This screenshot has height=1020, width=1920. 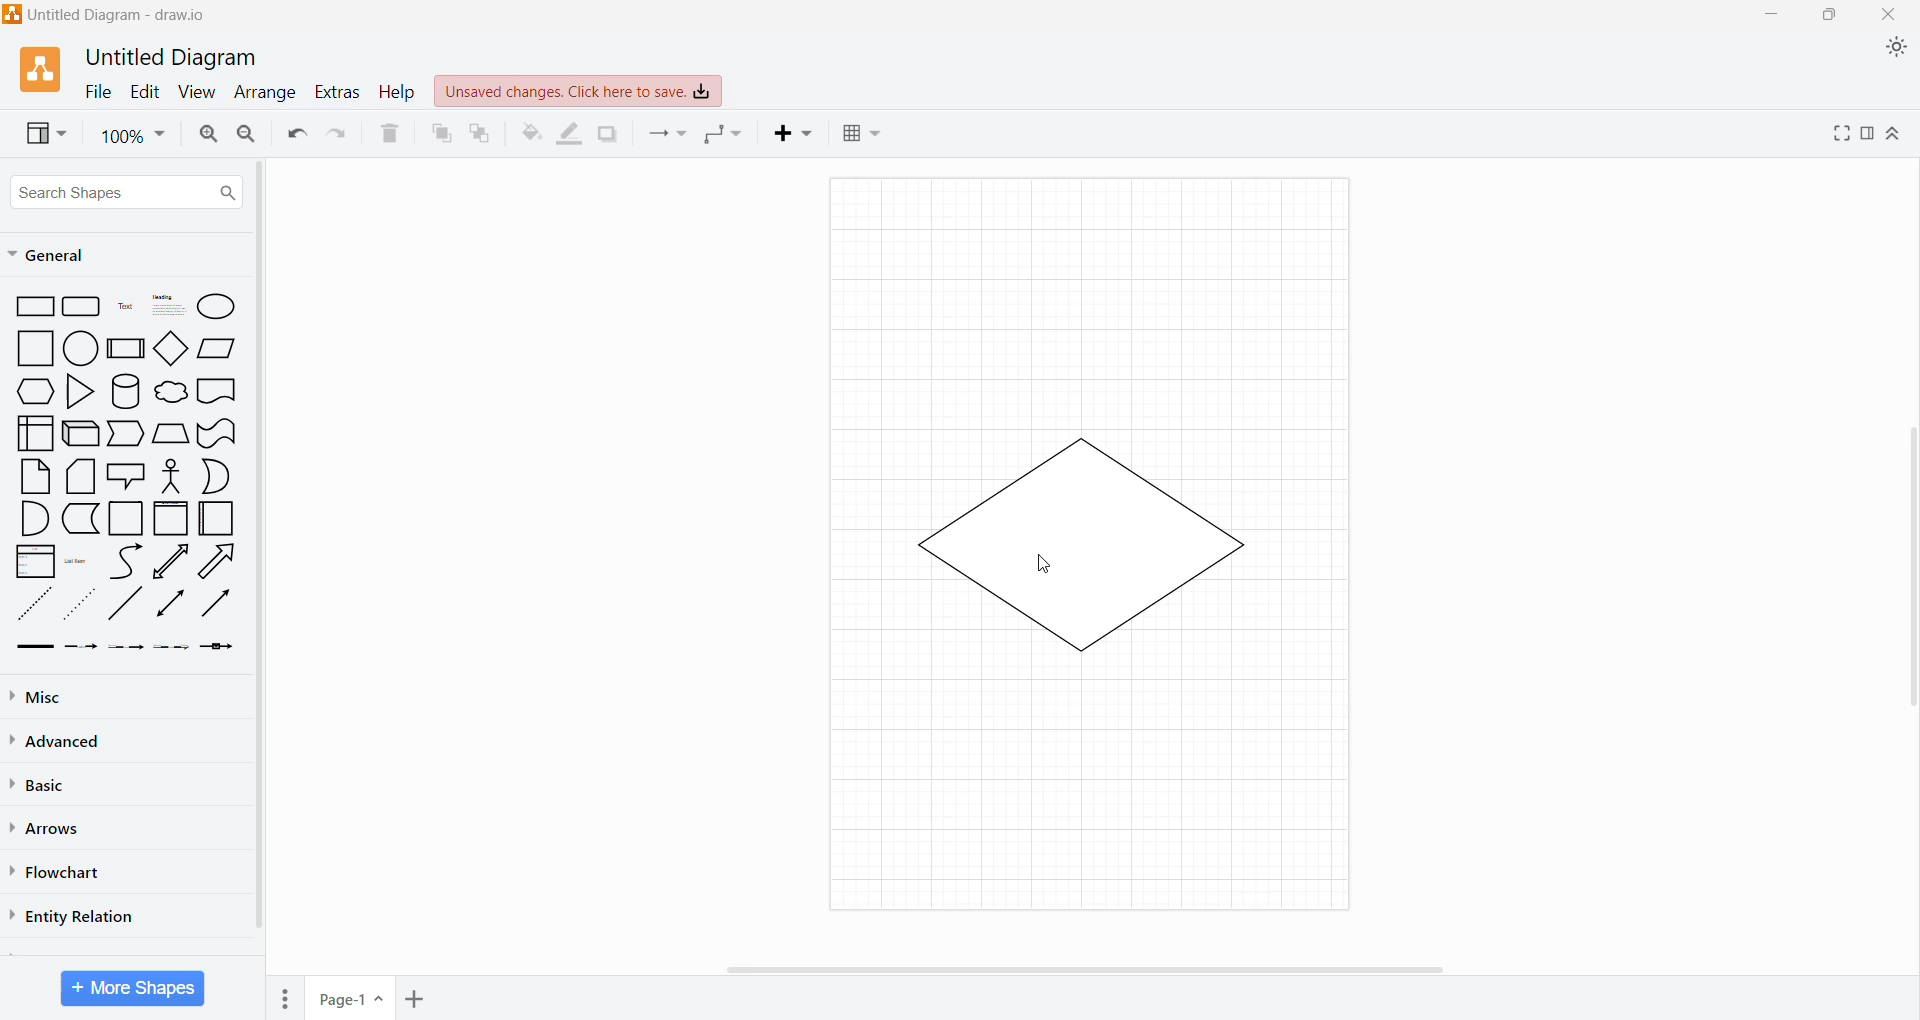 What do you see at coordinates (218, 348) in the screenshot?
I see `Parallelogram` at bounding box center [218, 348].